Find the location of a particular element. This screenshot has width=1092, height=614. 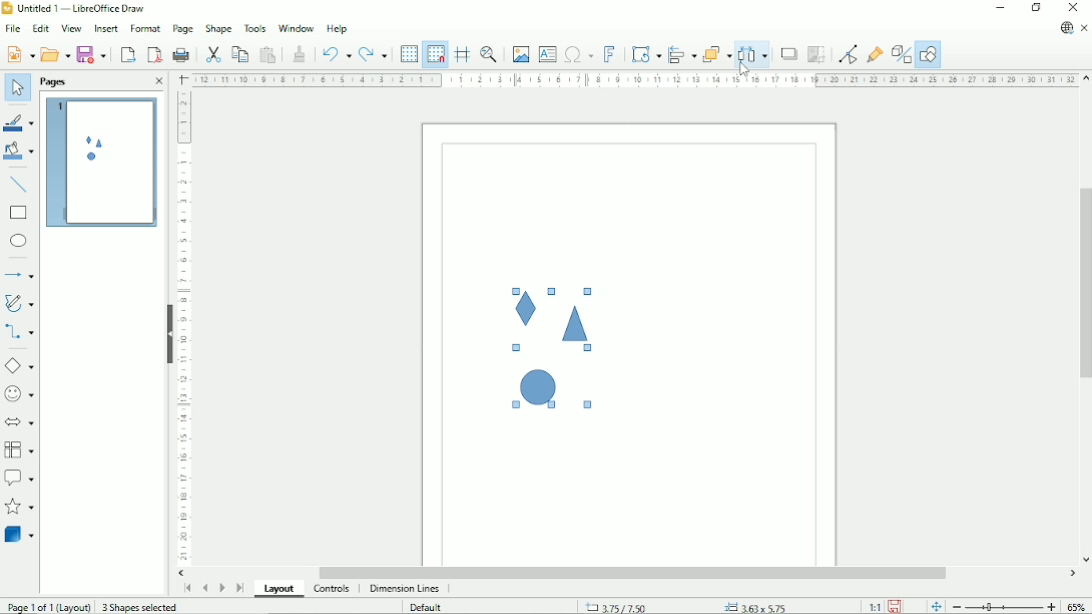

Cursor position is located at coordinates (689, 606).